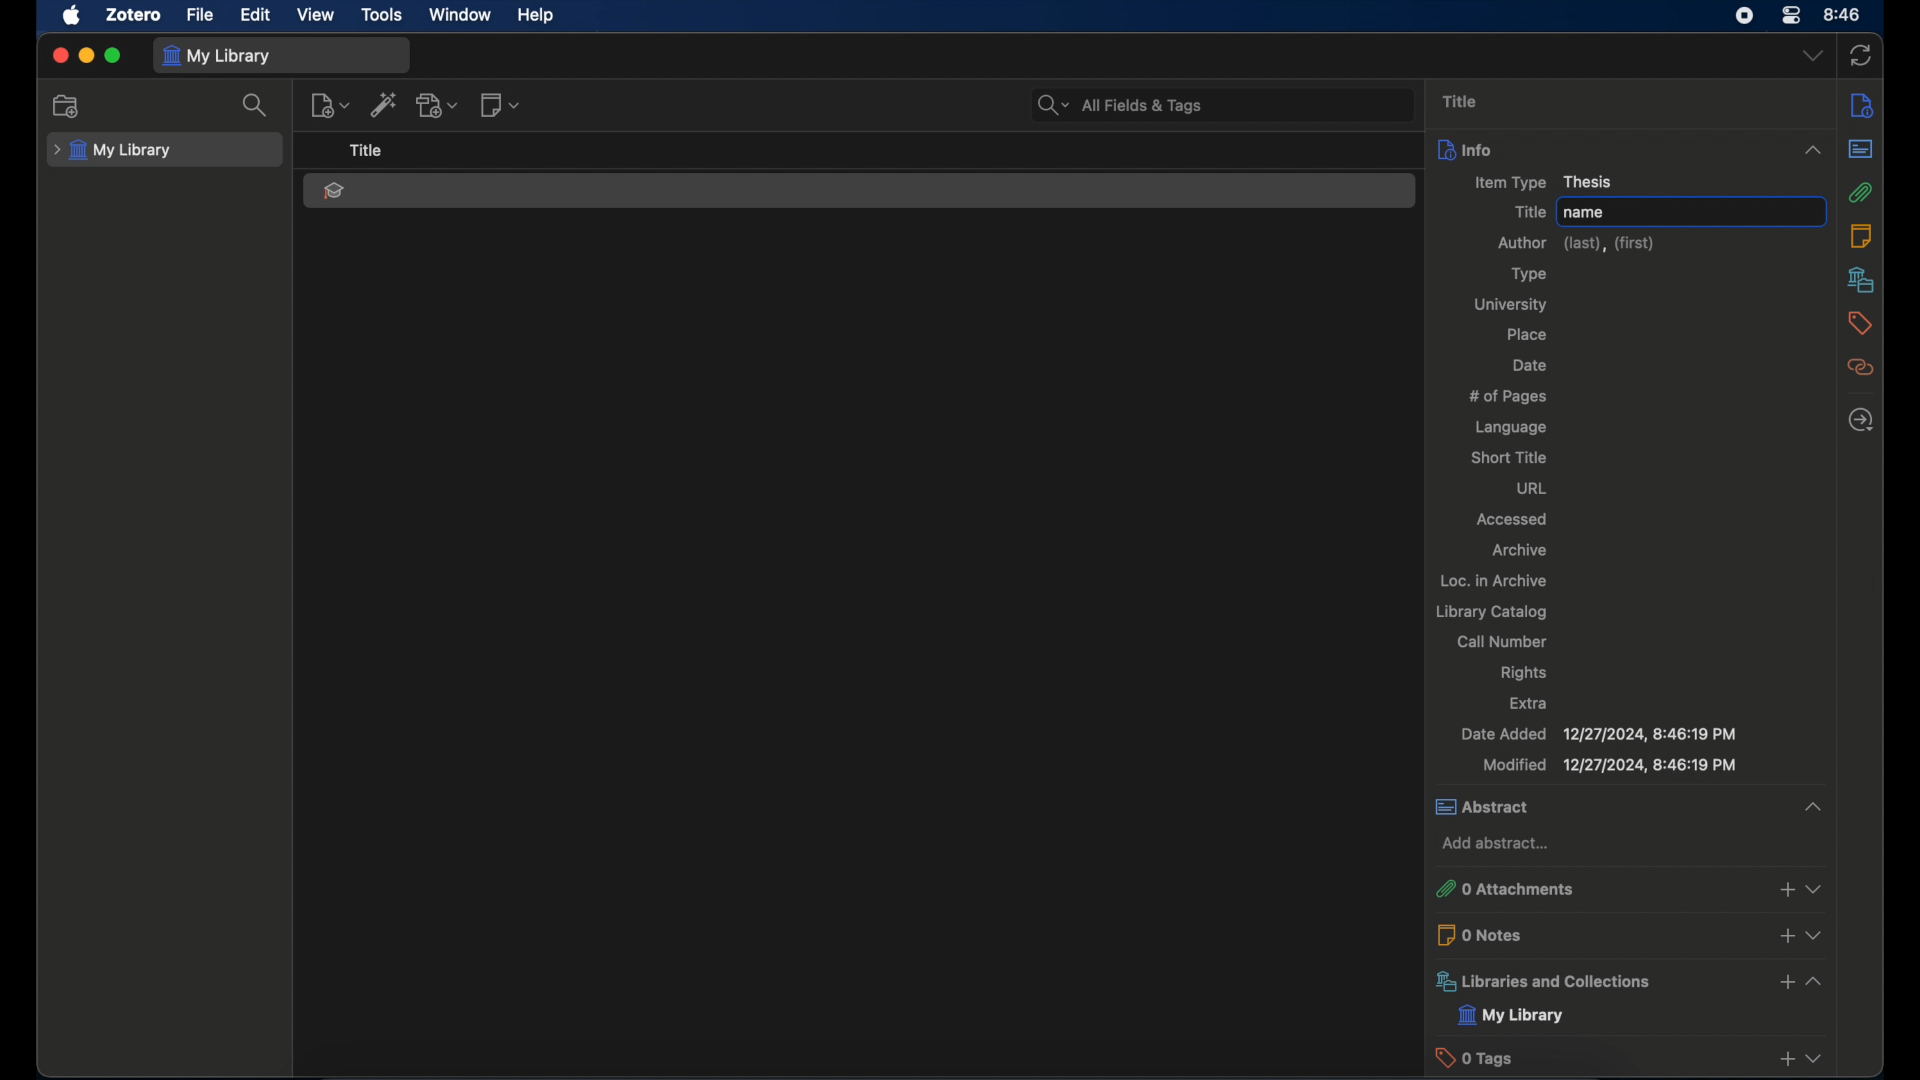 The width and height of the screenshot is (1920, 1080). What do you see at coordinates (254, 15) in the screenshot?
I see `edit` at bounding box center [254, 15].